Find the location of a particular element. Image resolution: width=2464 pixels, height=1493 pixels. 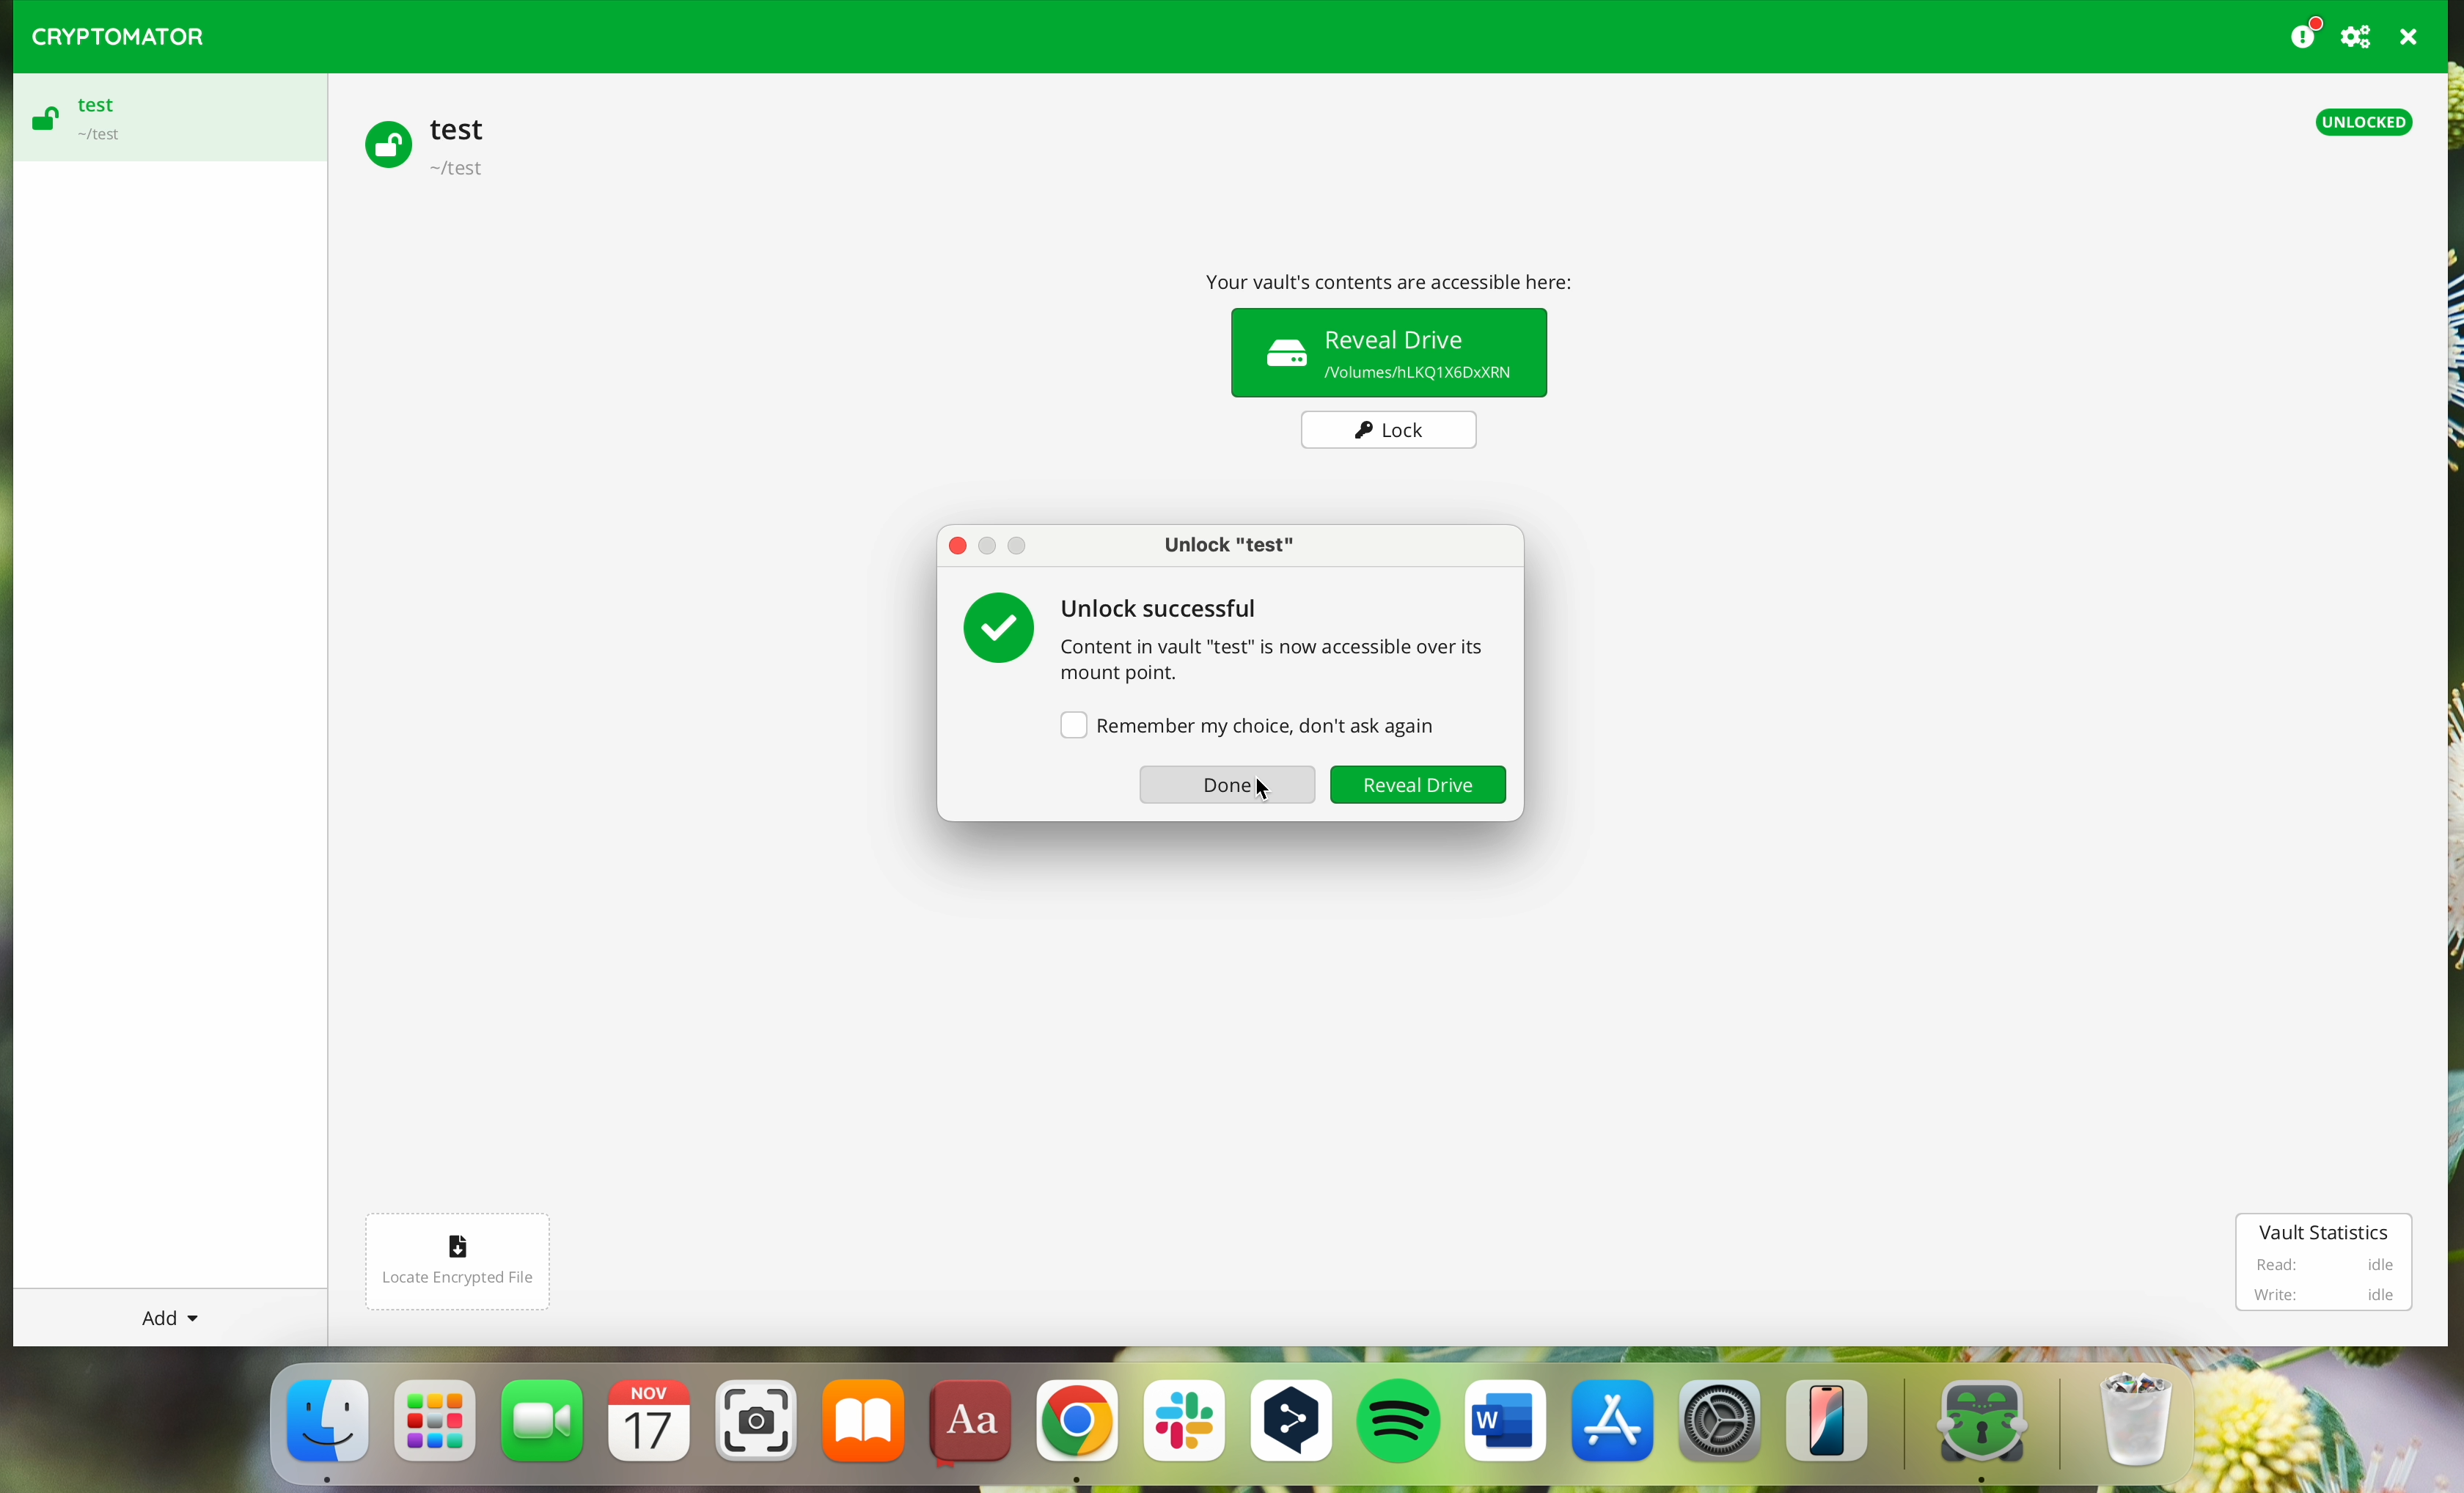

trash is located at coordinates (2131, 1428).